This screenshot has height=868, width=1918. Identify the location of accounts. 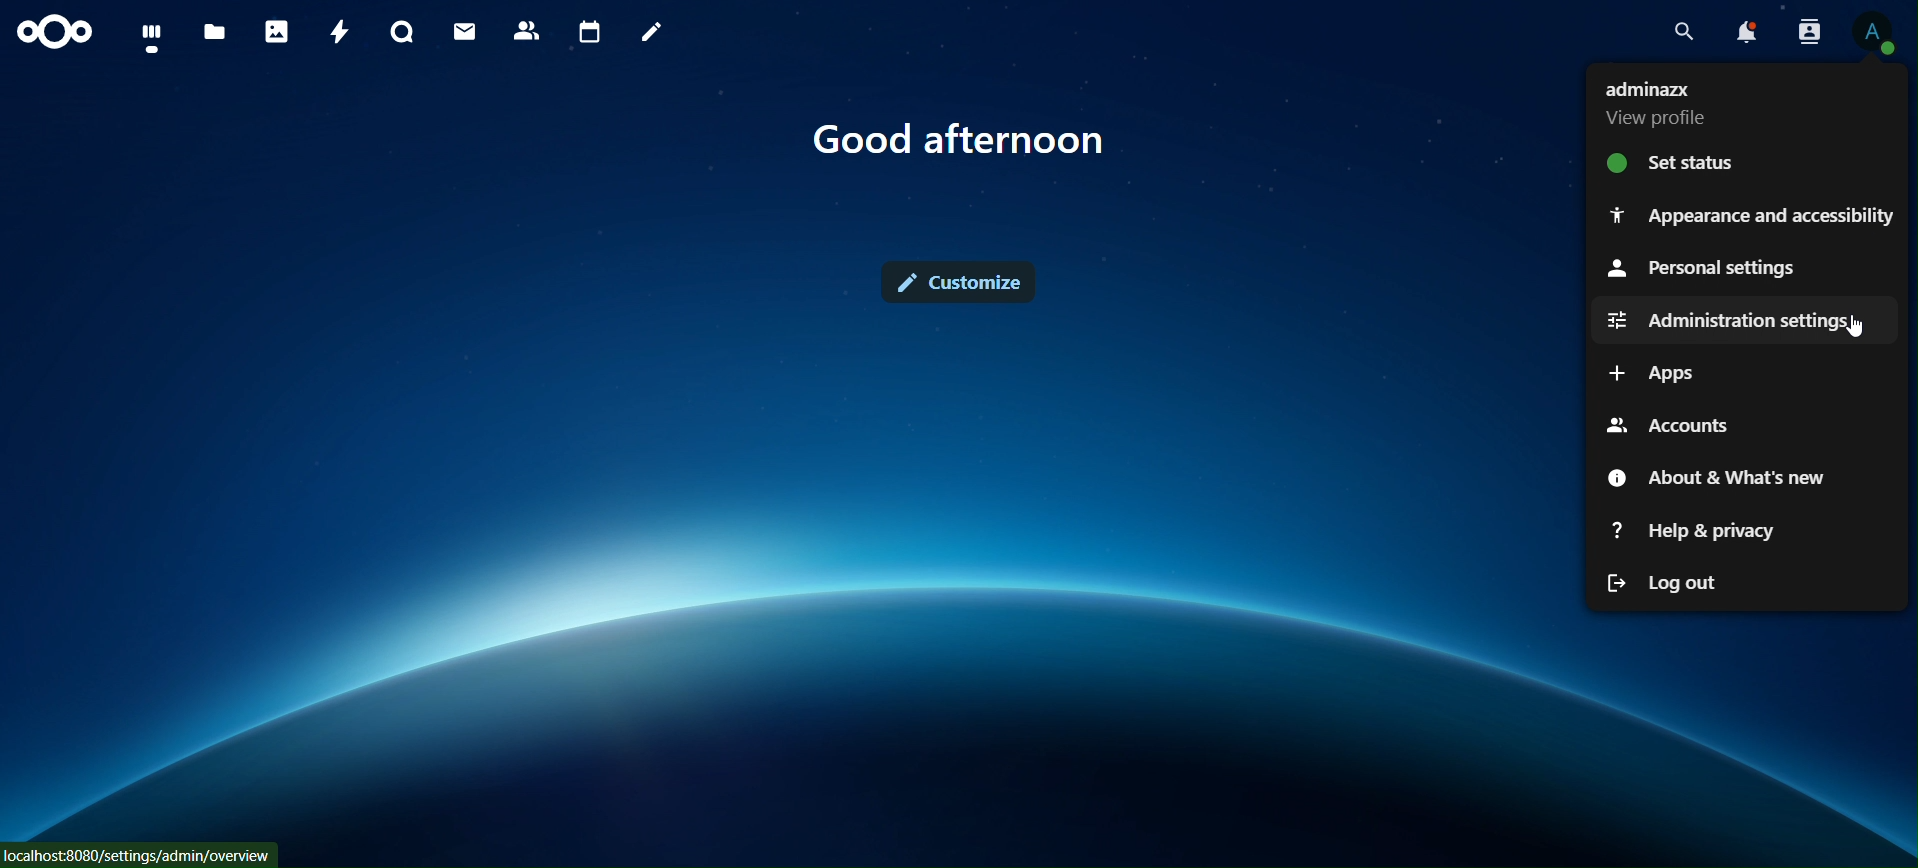
(1666, 421).